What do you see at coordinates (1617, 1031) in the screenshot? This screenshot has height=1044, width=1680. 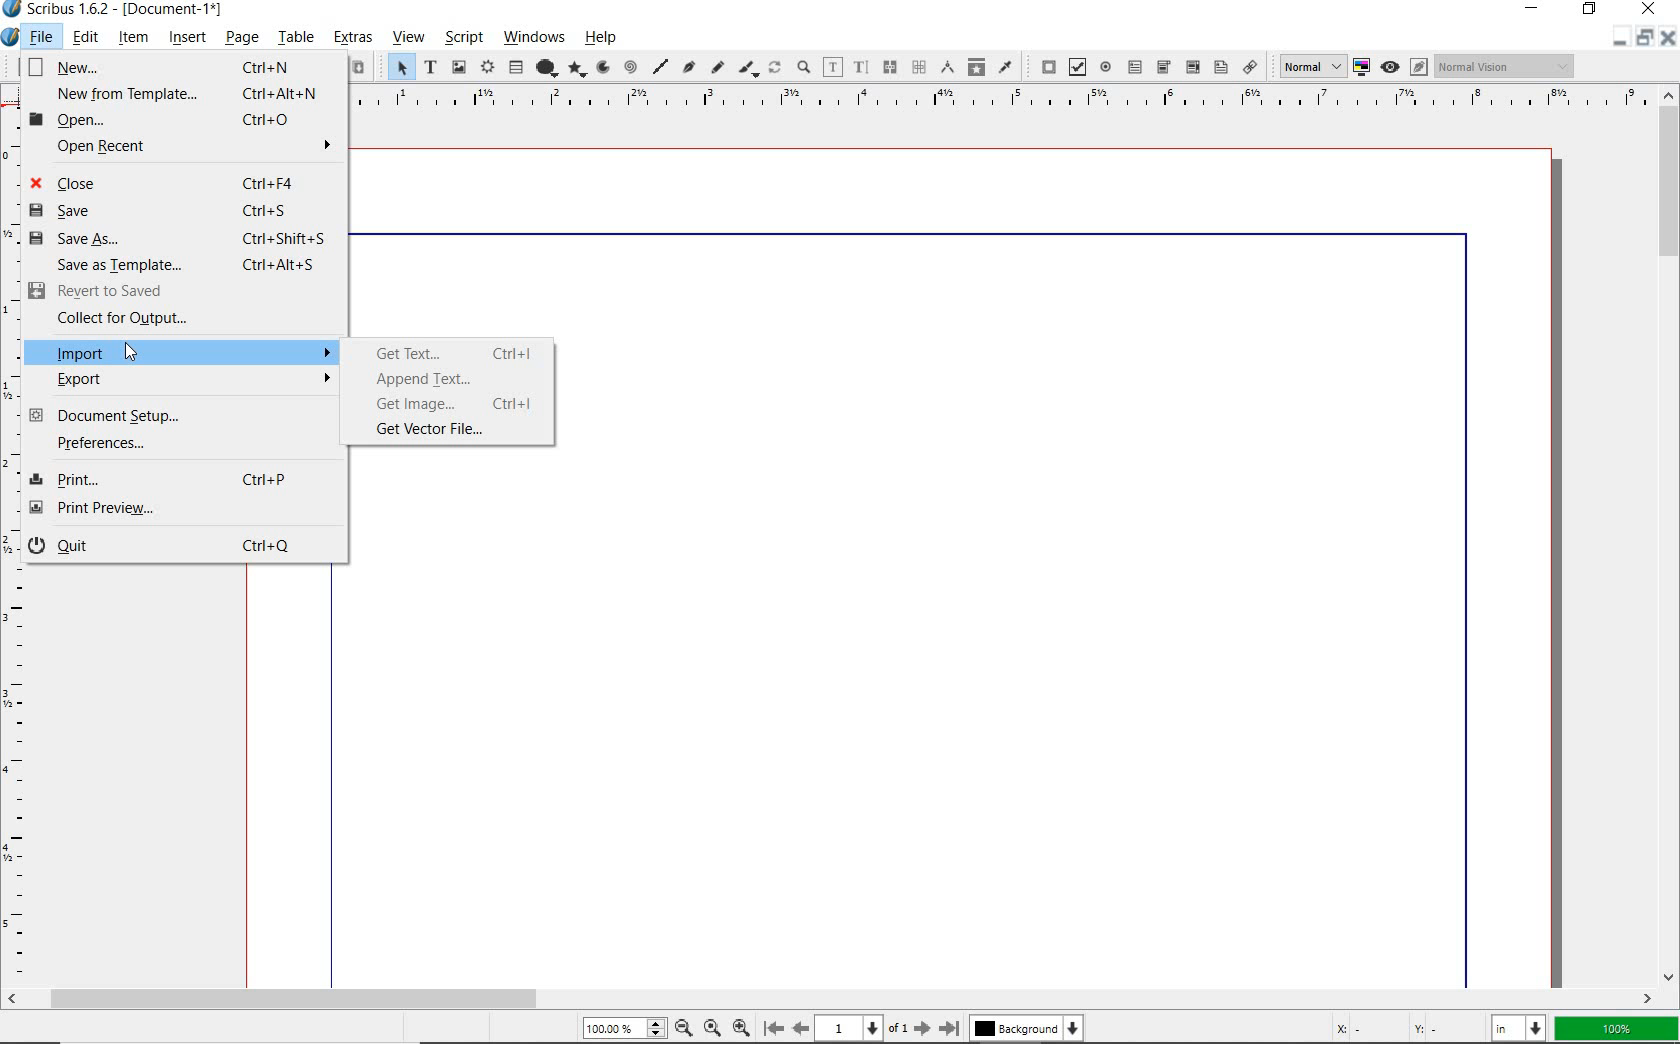 I see `zoom factor` at bounding box center [1617, 1031].